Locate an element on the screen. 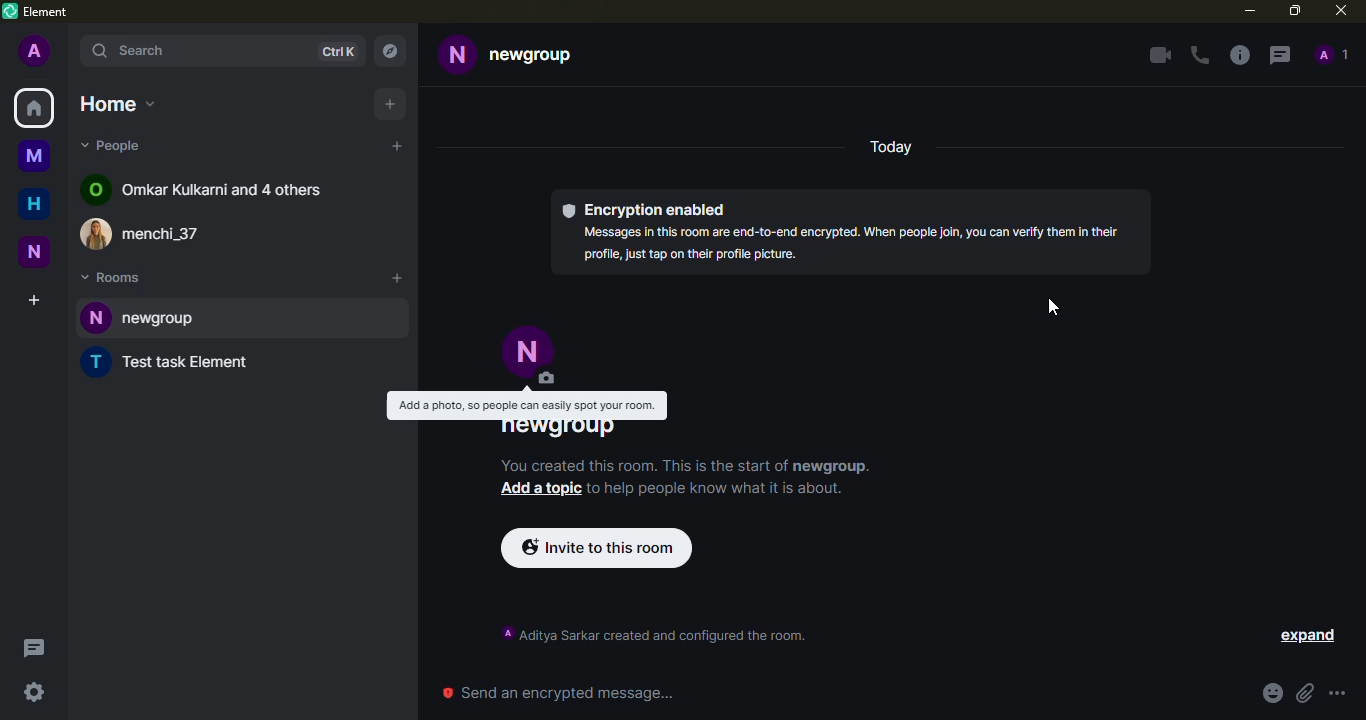 The image size is (1366, 720). add is located at coordinates (396, 278).